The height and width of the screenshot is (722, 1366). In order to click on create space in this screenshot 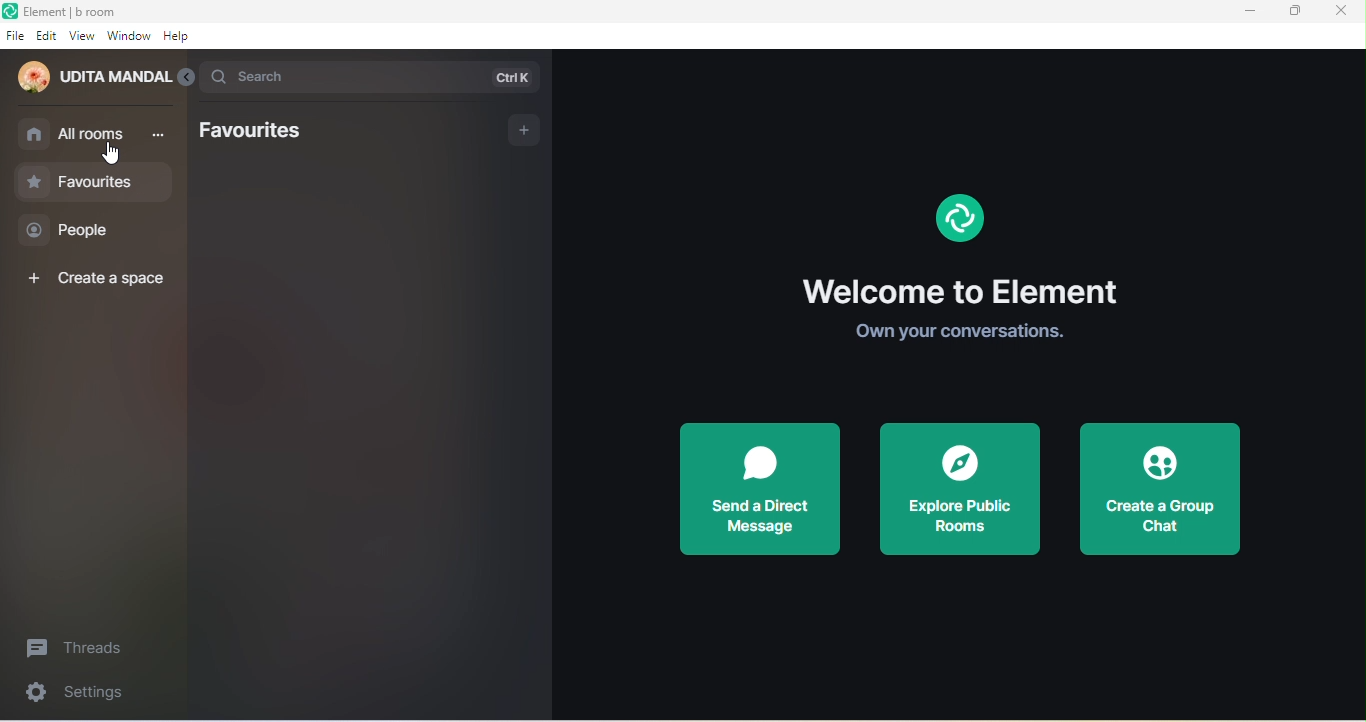, I will do `click(94, 276)`.